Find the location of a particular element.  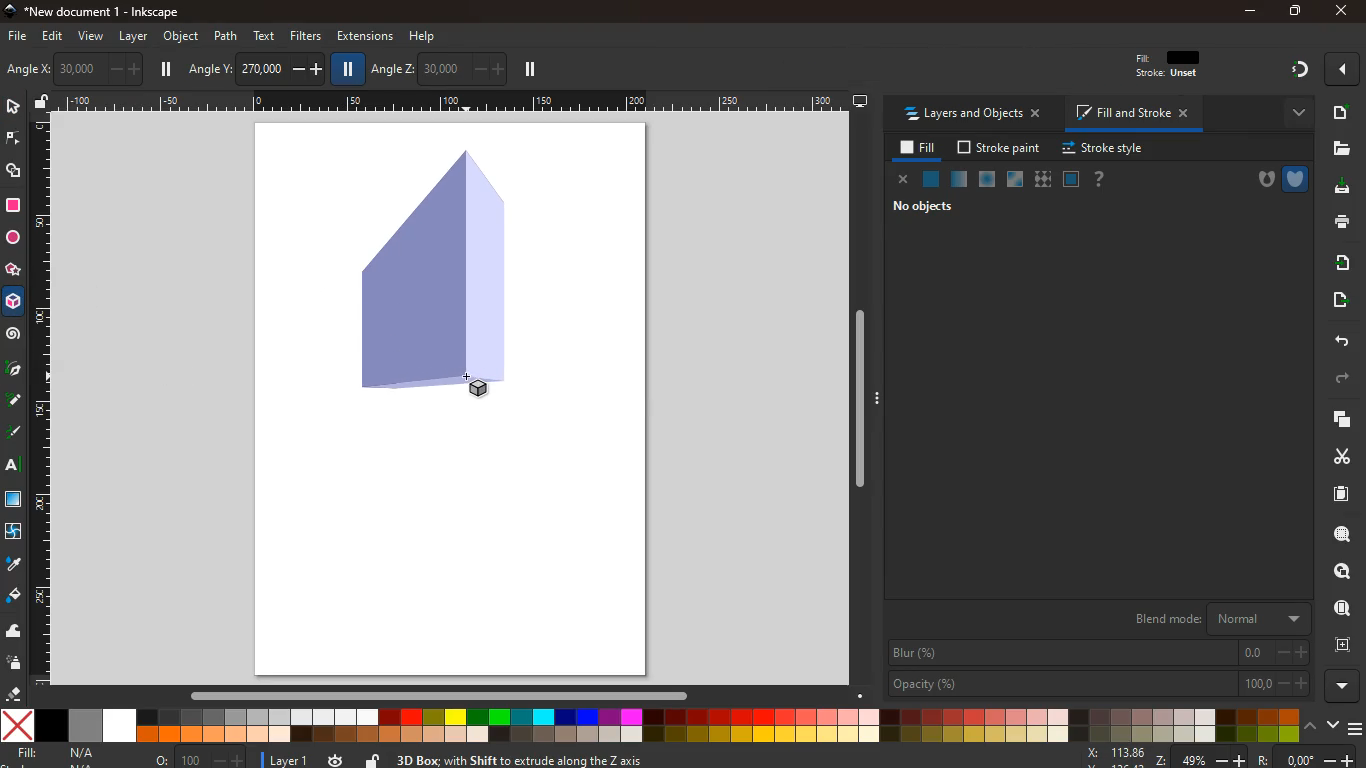

frame is located at coordinates (1342, 645).